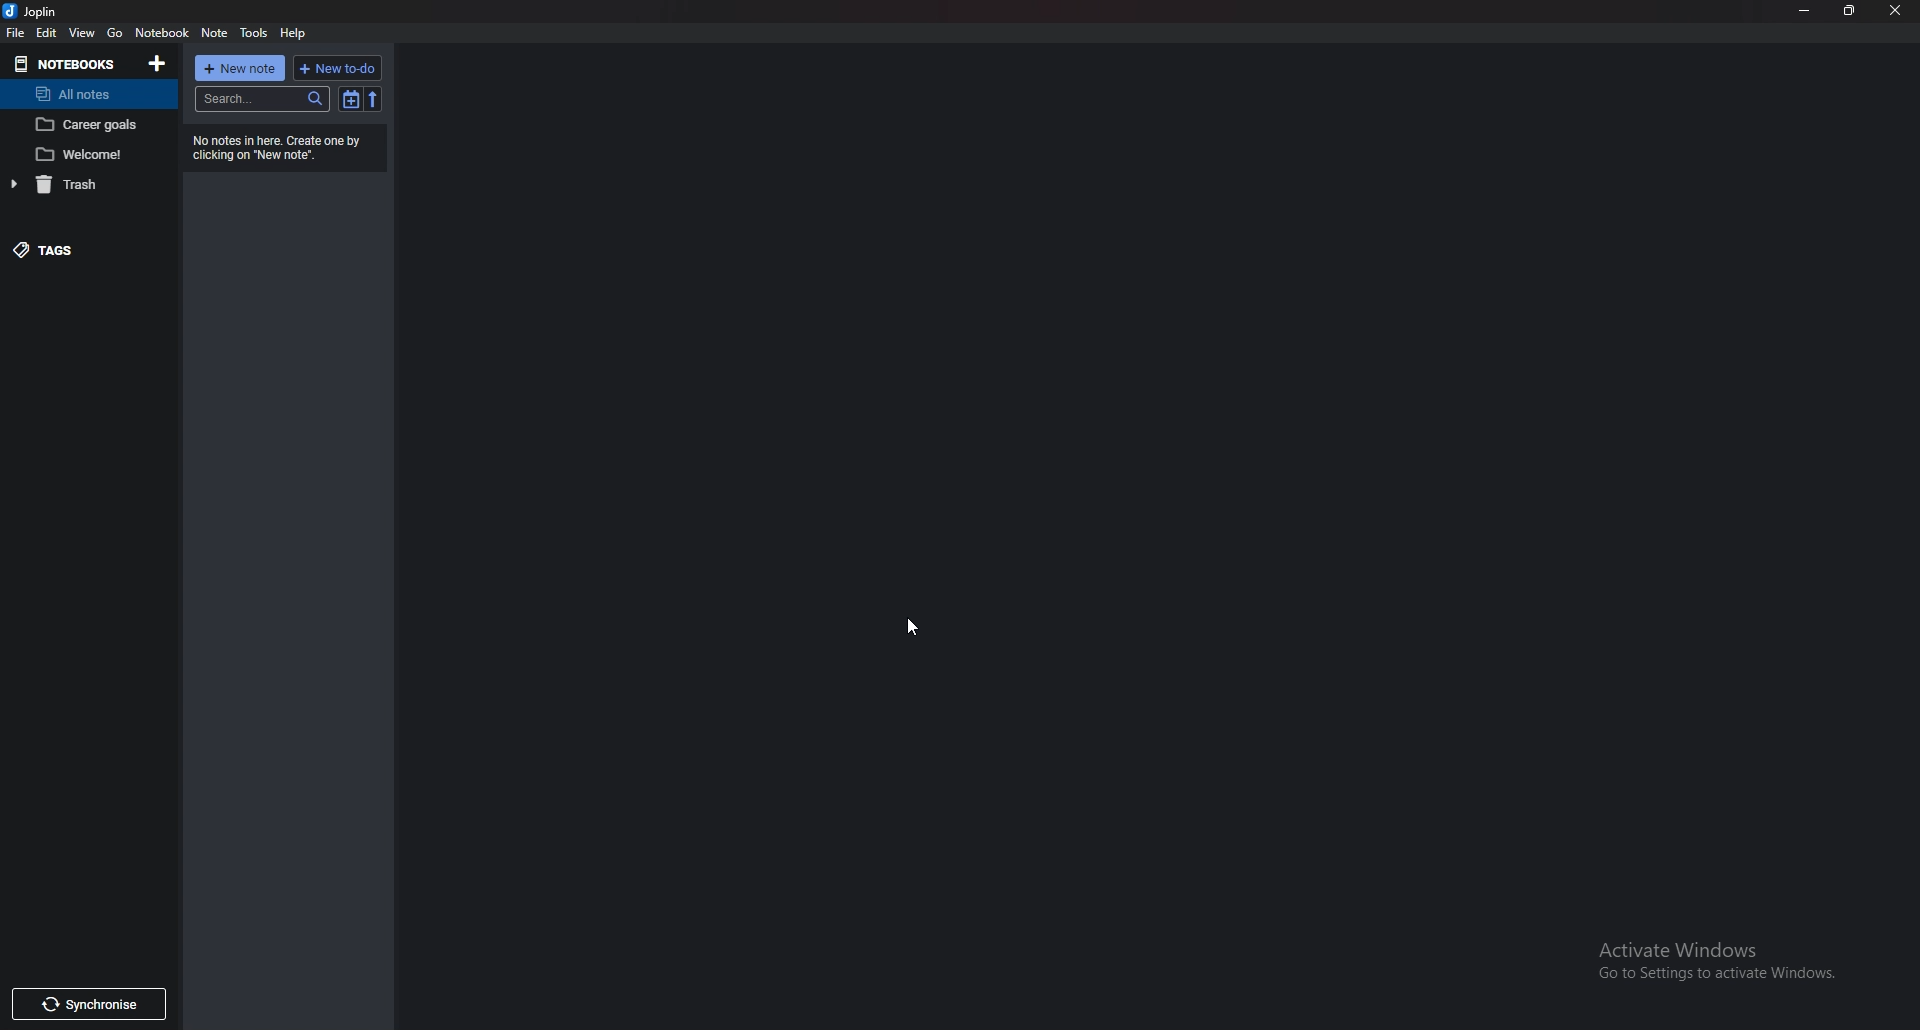 Image resolution: width=1920 pixels, height=1030 pixels. Describe the element at coordinates (92, 1006) in the screenshot. I see `synchronise` at that location.